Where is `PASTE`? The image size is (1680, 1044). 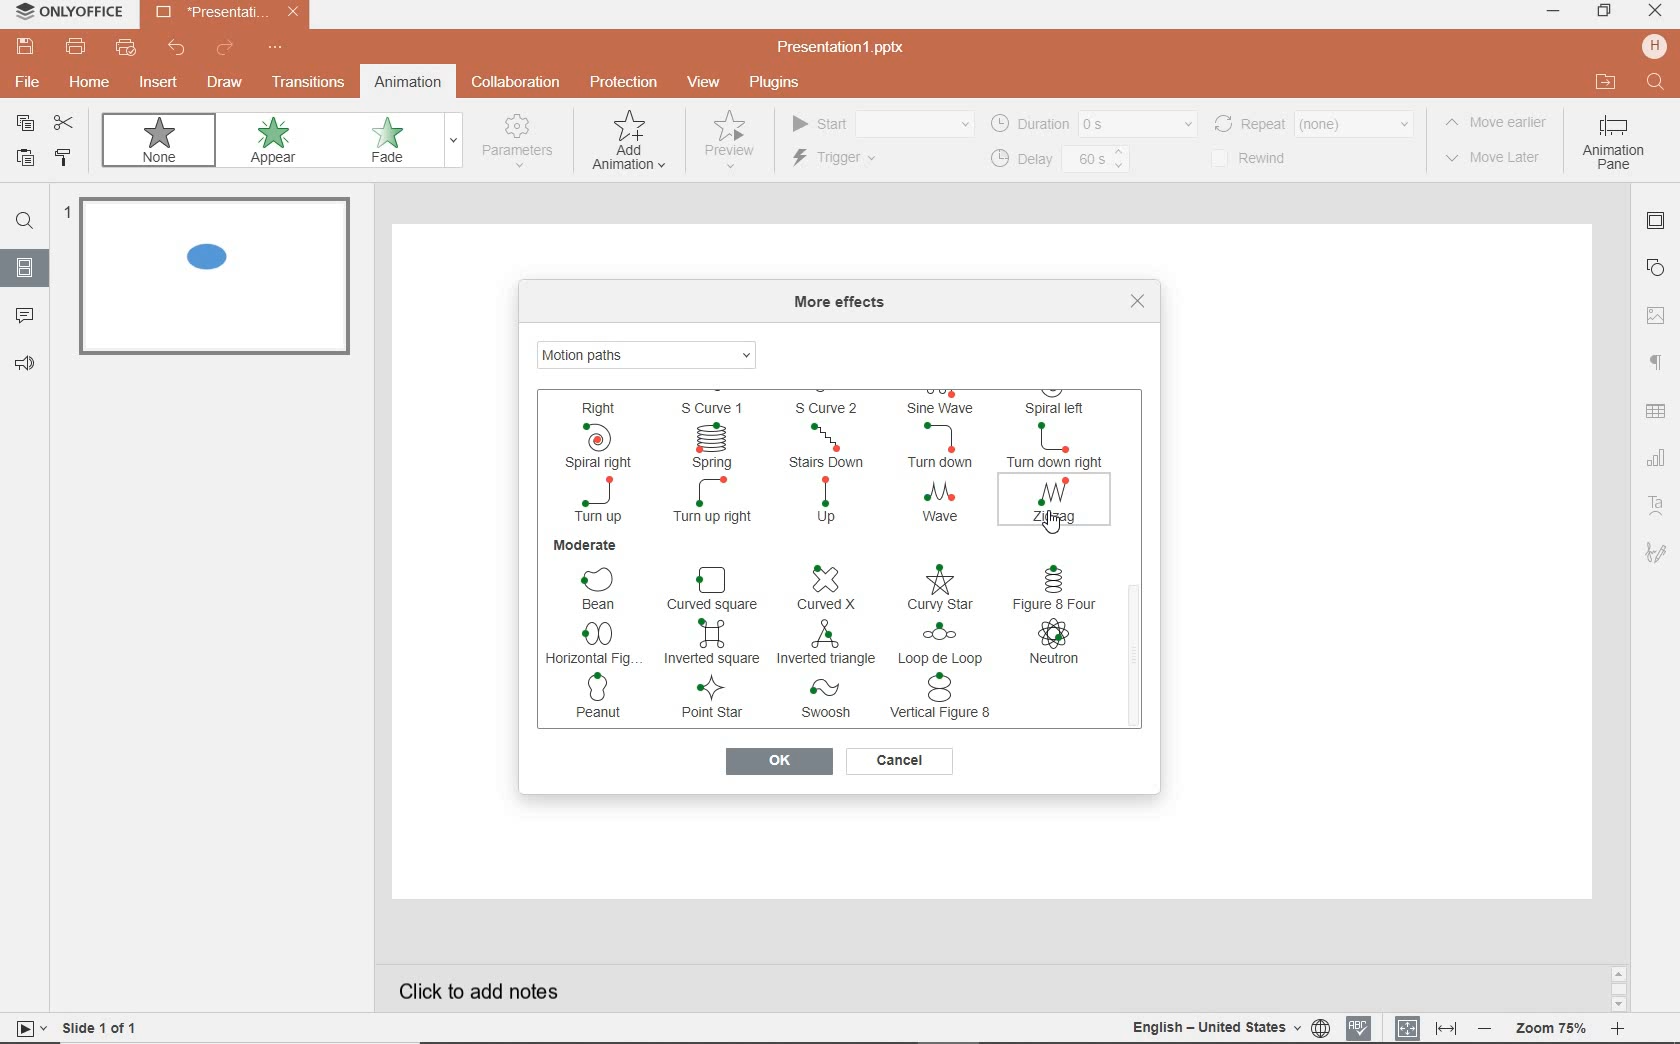 PASTE is located at coordinates (24, 160).